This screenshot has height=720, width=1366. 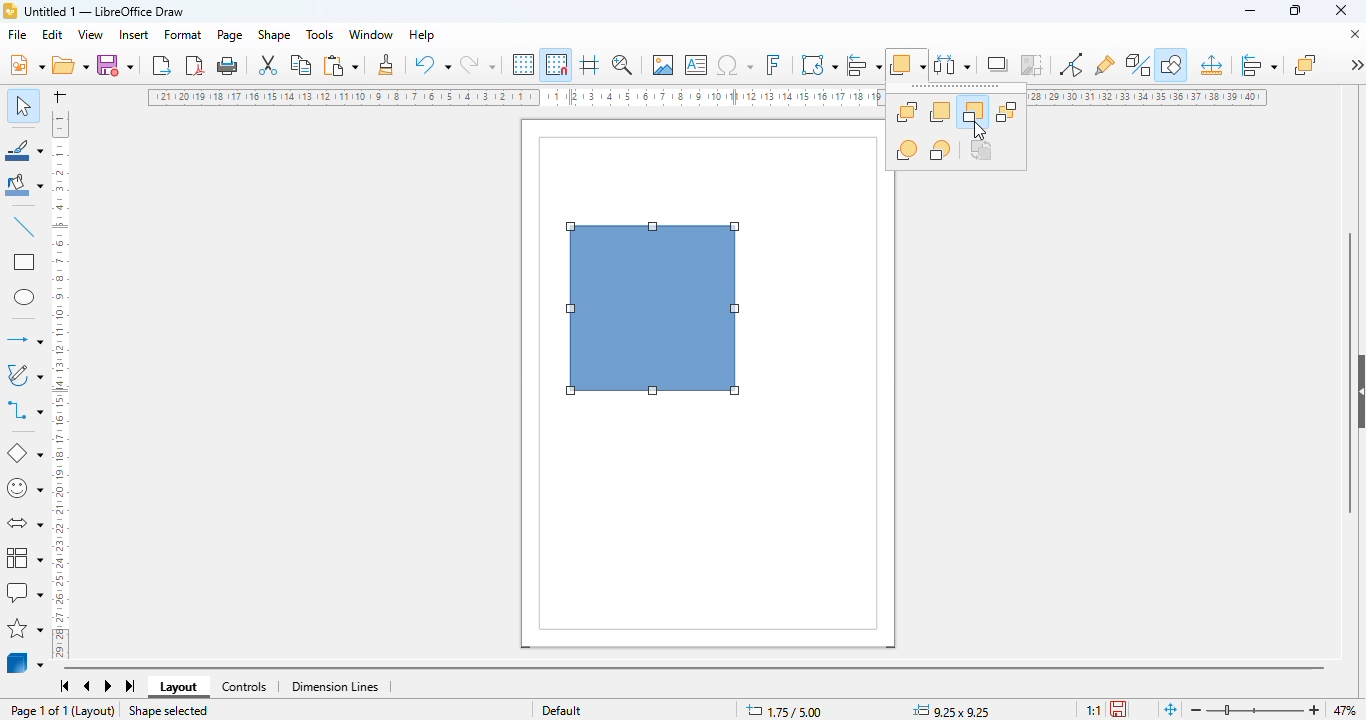 I want to click on print, so click(x=227, y=66).